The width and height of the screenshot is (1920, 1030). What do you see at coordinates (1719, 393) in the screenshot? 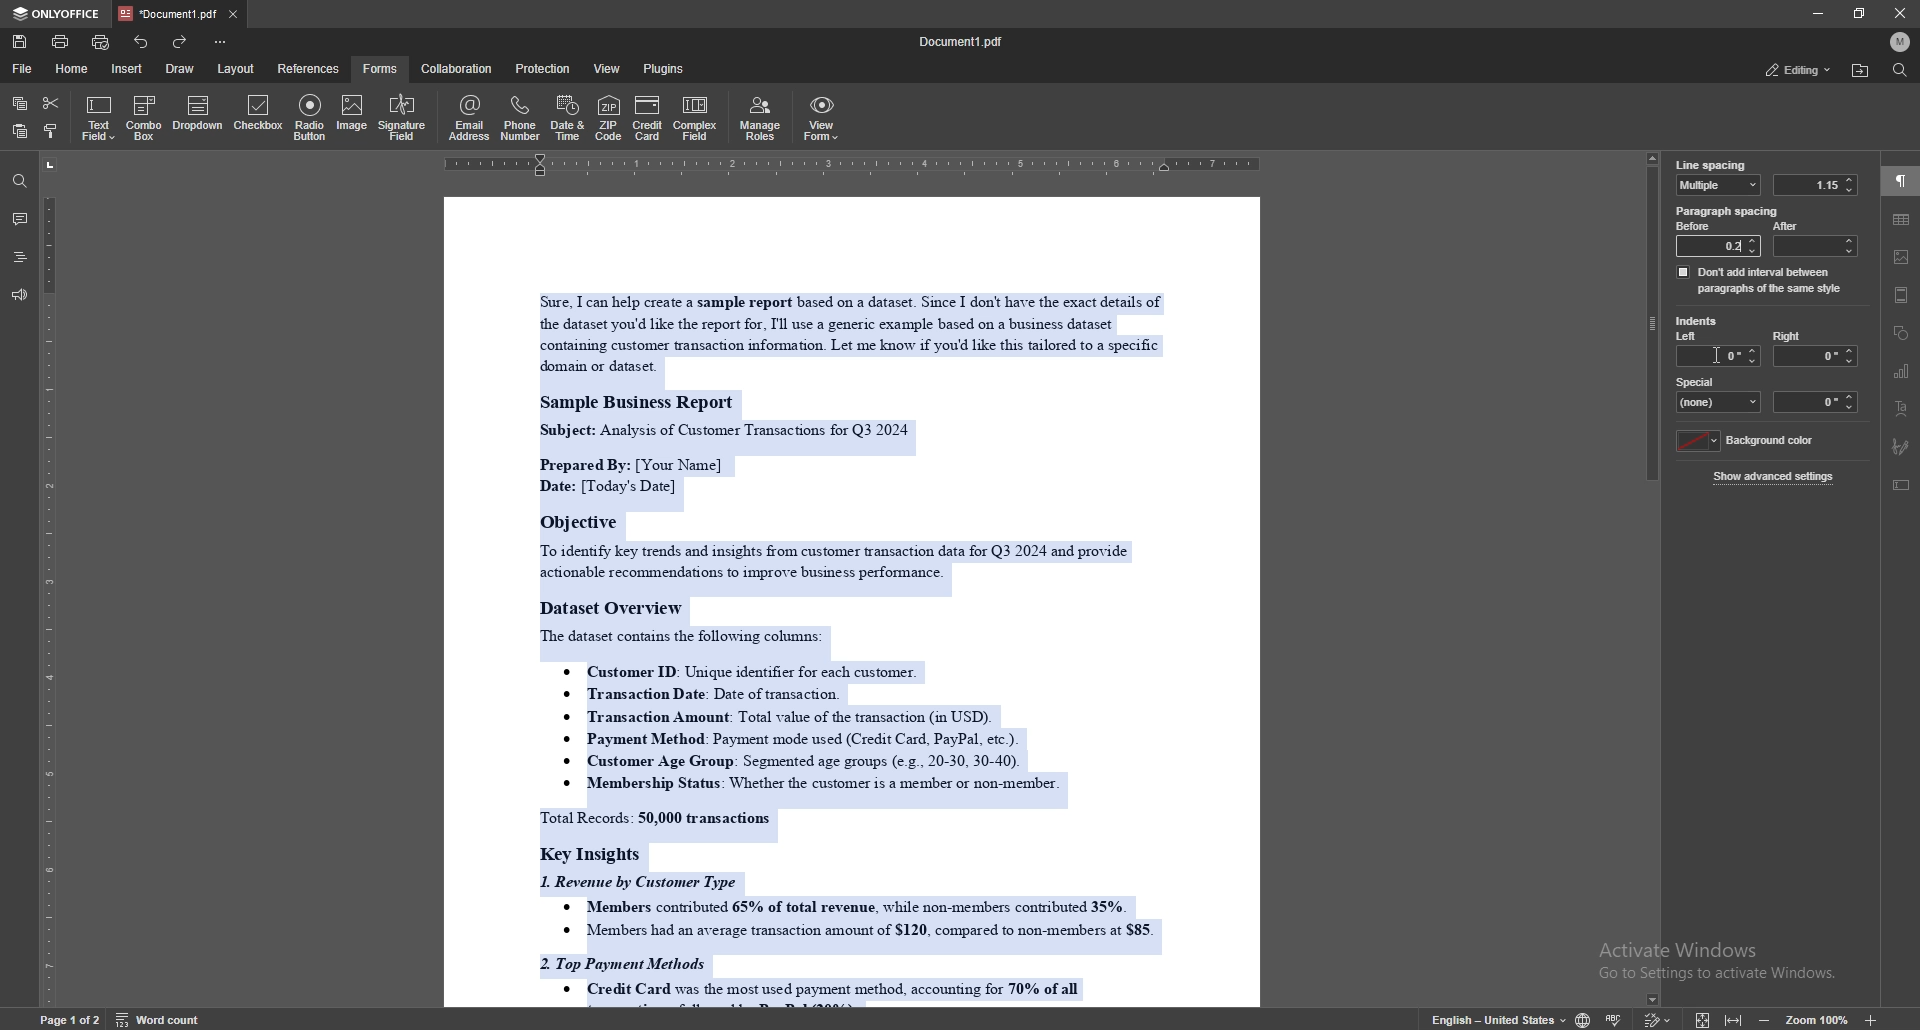
I see `special` at bounding box center [1719, 393].